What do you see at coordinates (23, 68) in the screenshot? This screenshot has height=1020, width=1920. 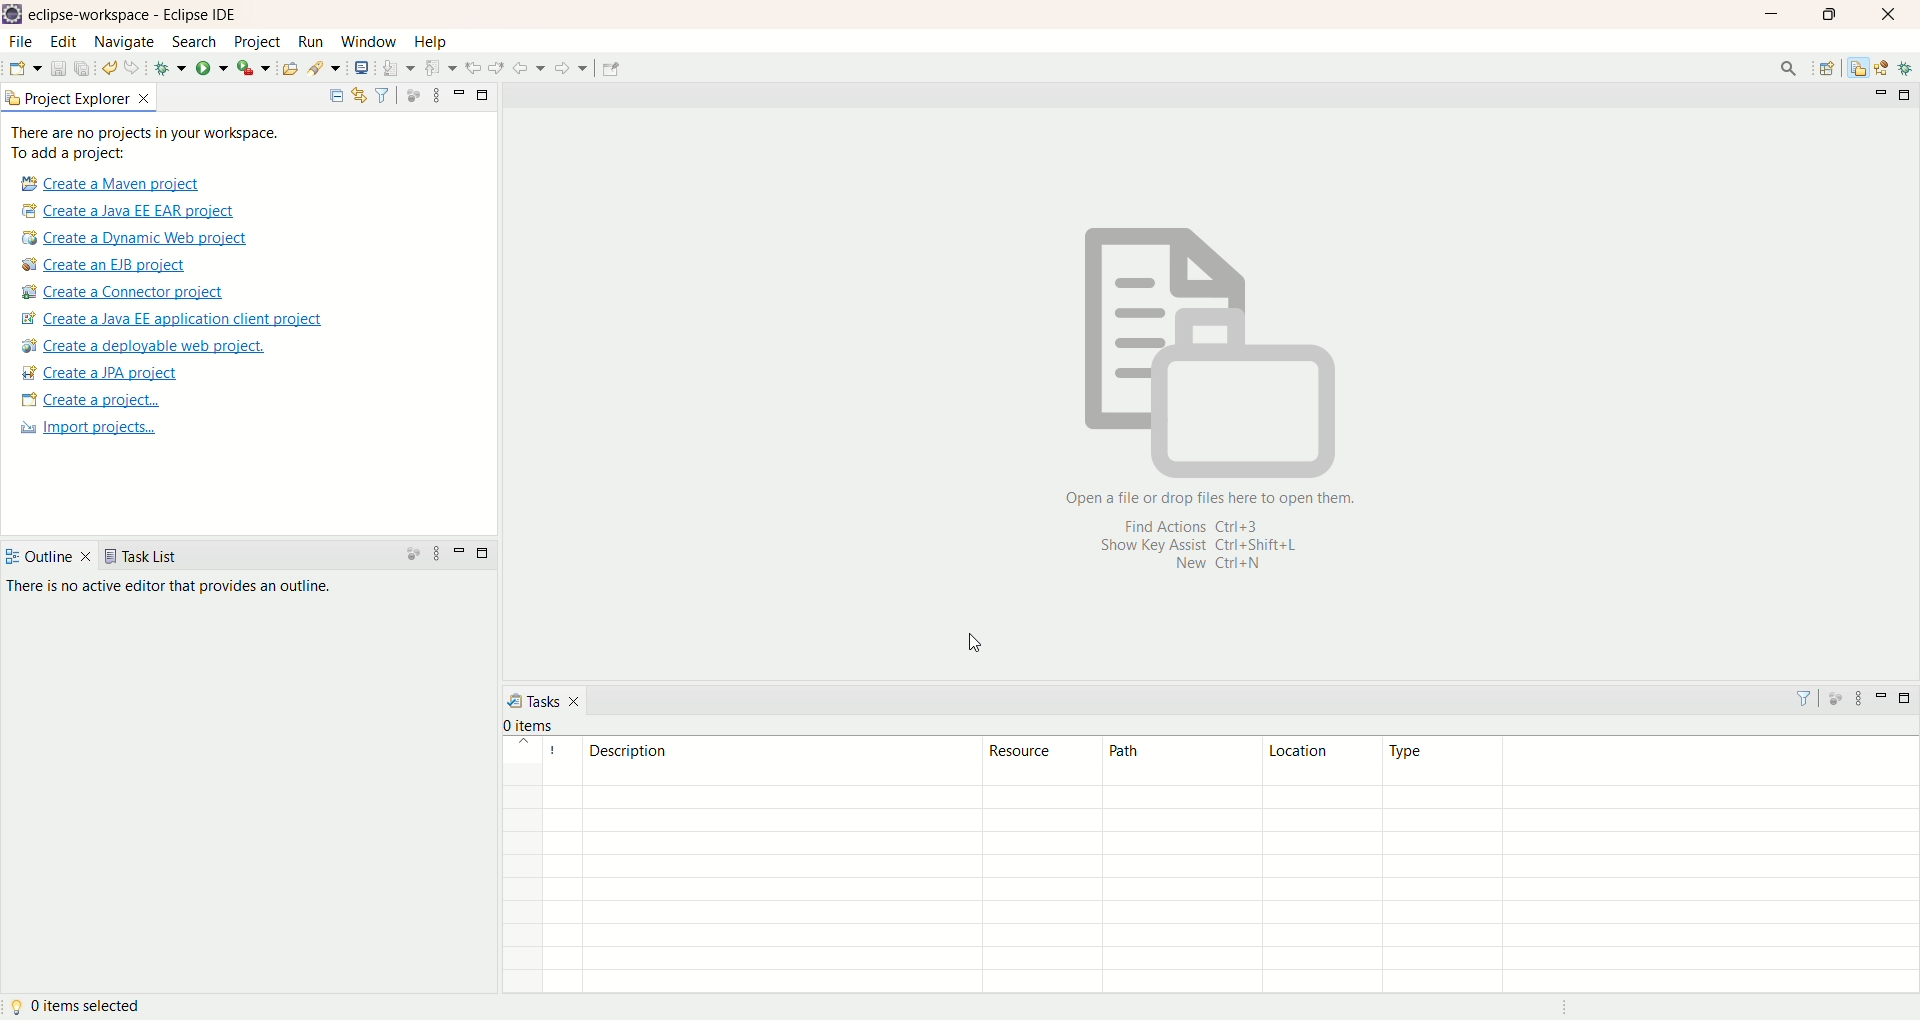 I see `new` at bounding box center [23, 68].